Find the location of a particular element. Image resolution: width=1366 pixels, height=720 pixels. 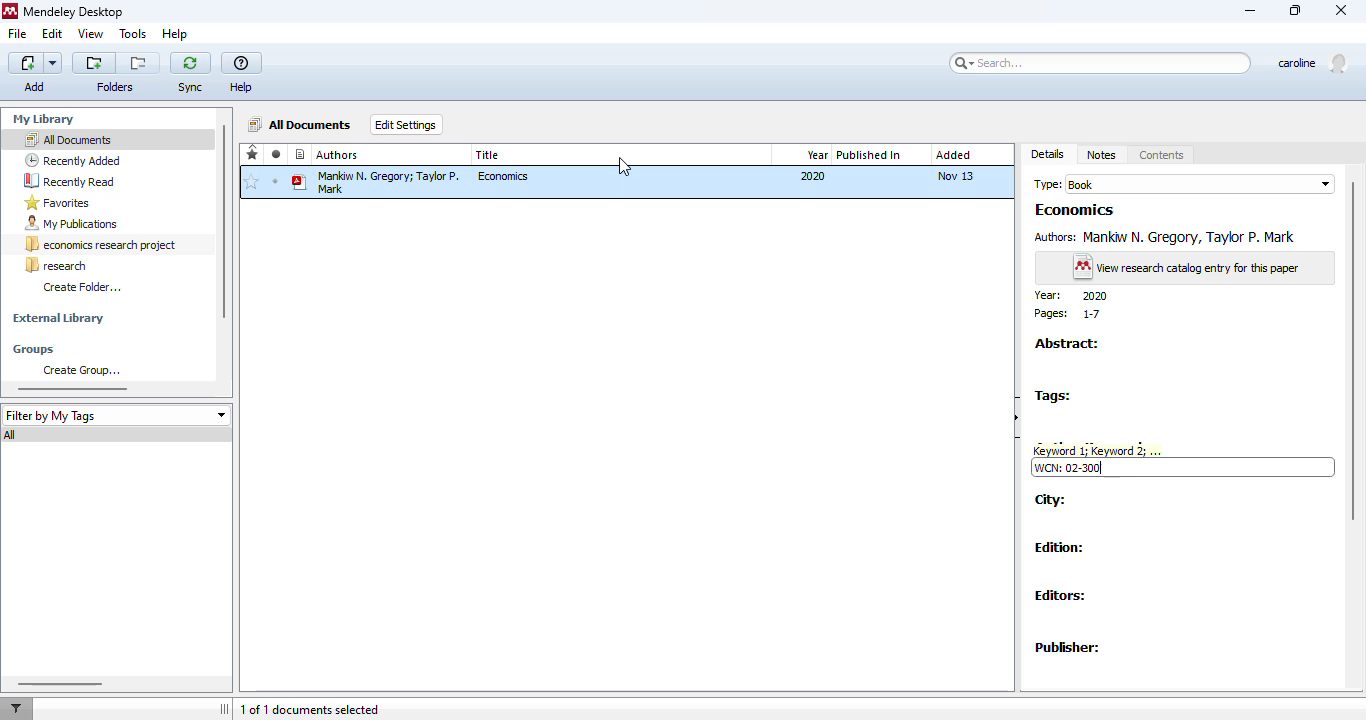

groups is located at coordinates (35, 350).